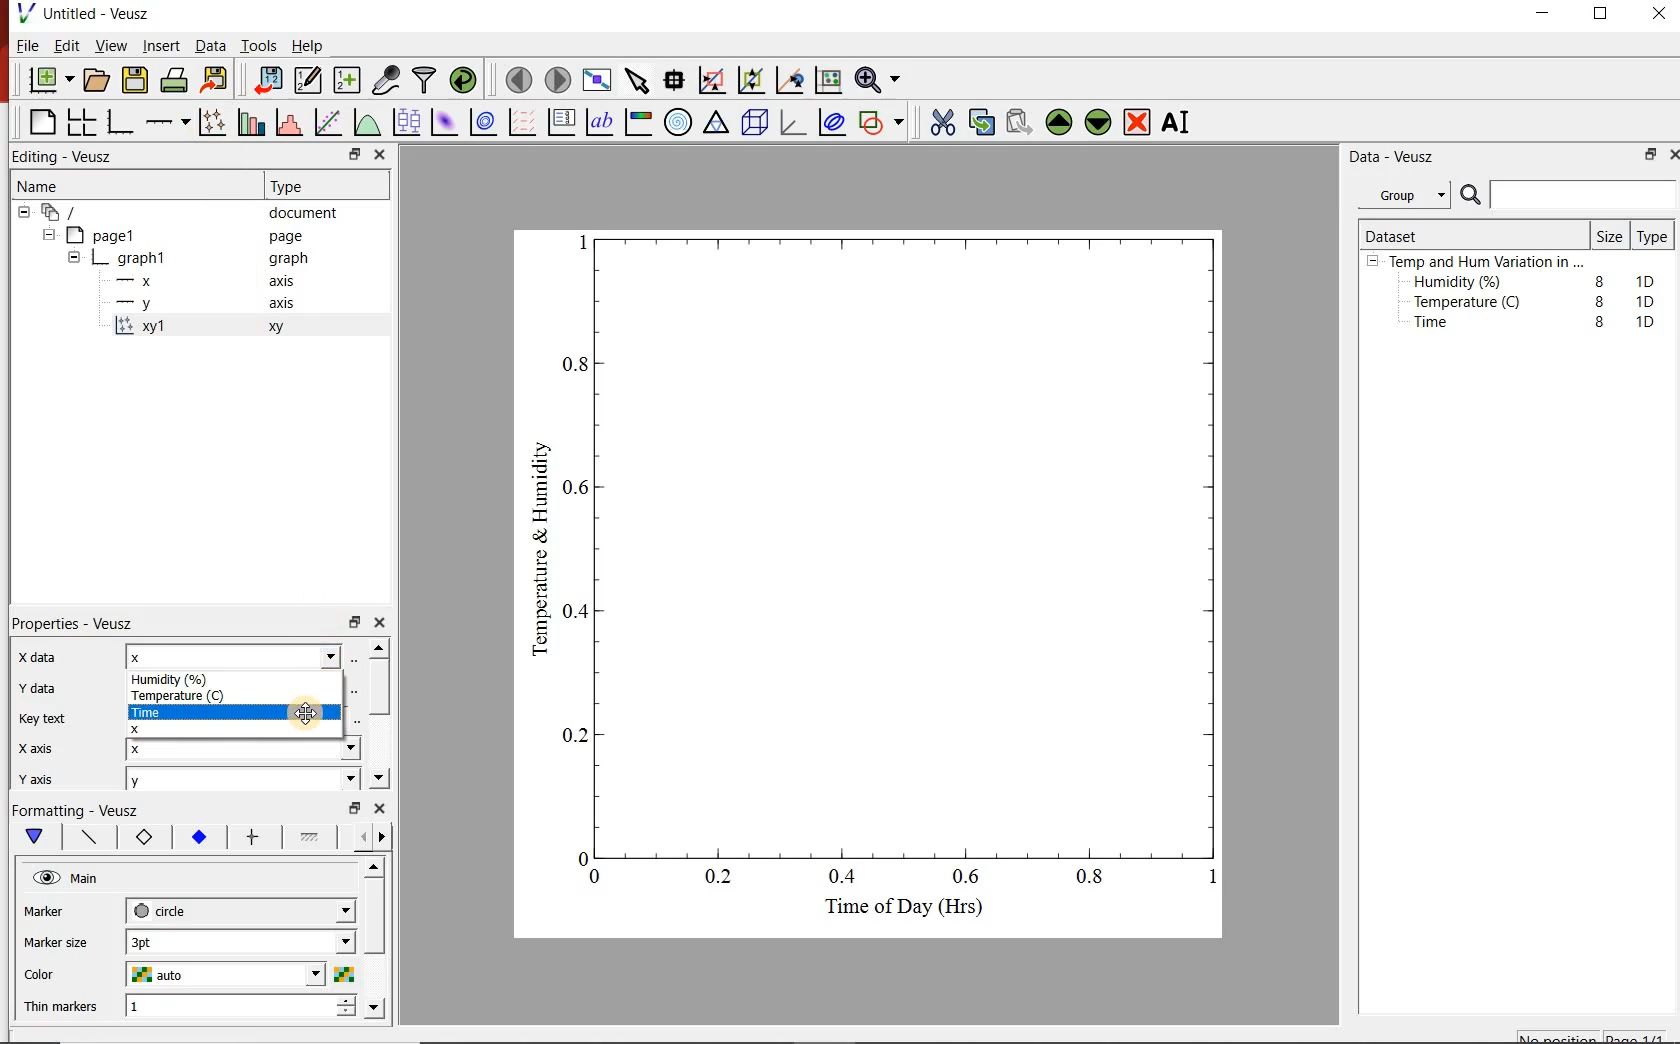  I want to click on new document, so click(49, 80).